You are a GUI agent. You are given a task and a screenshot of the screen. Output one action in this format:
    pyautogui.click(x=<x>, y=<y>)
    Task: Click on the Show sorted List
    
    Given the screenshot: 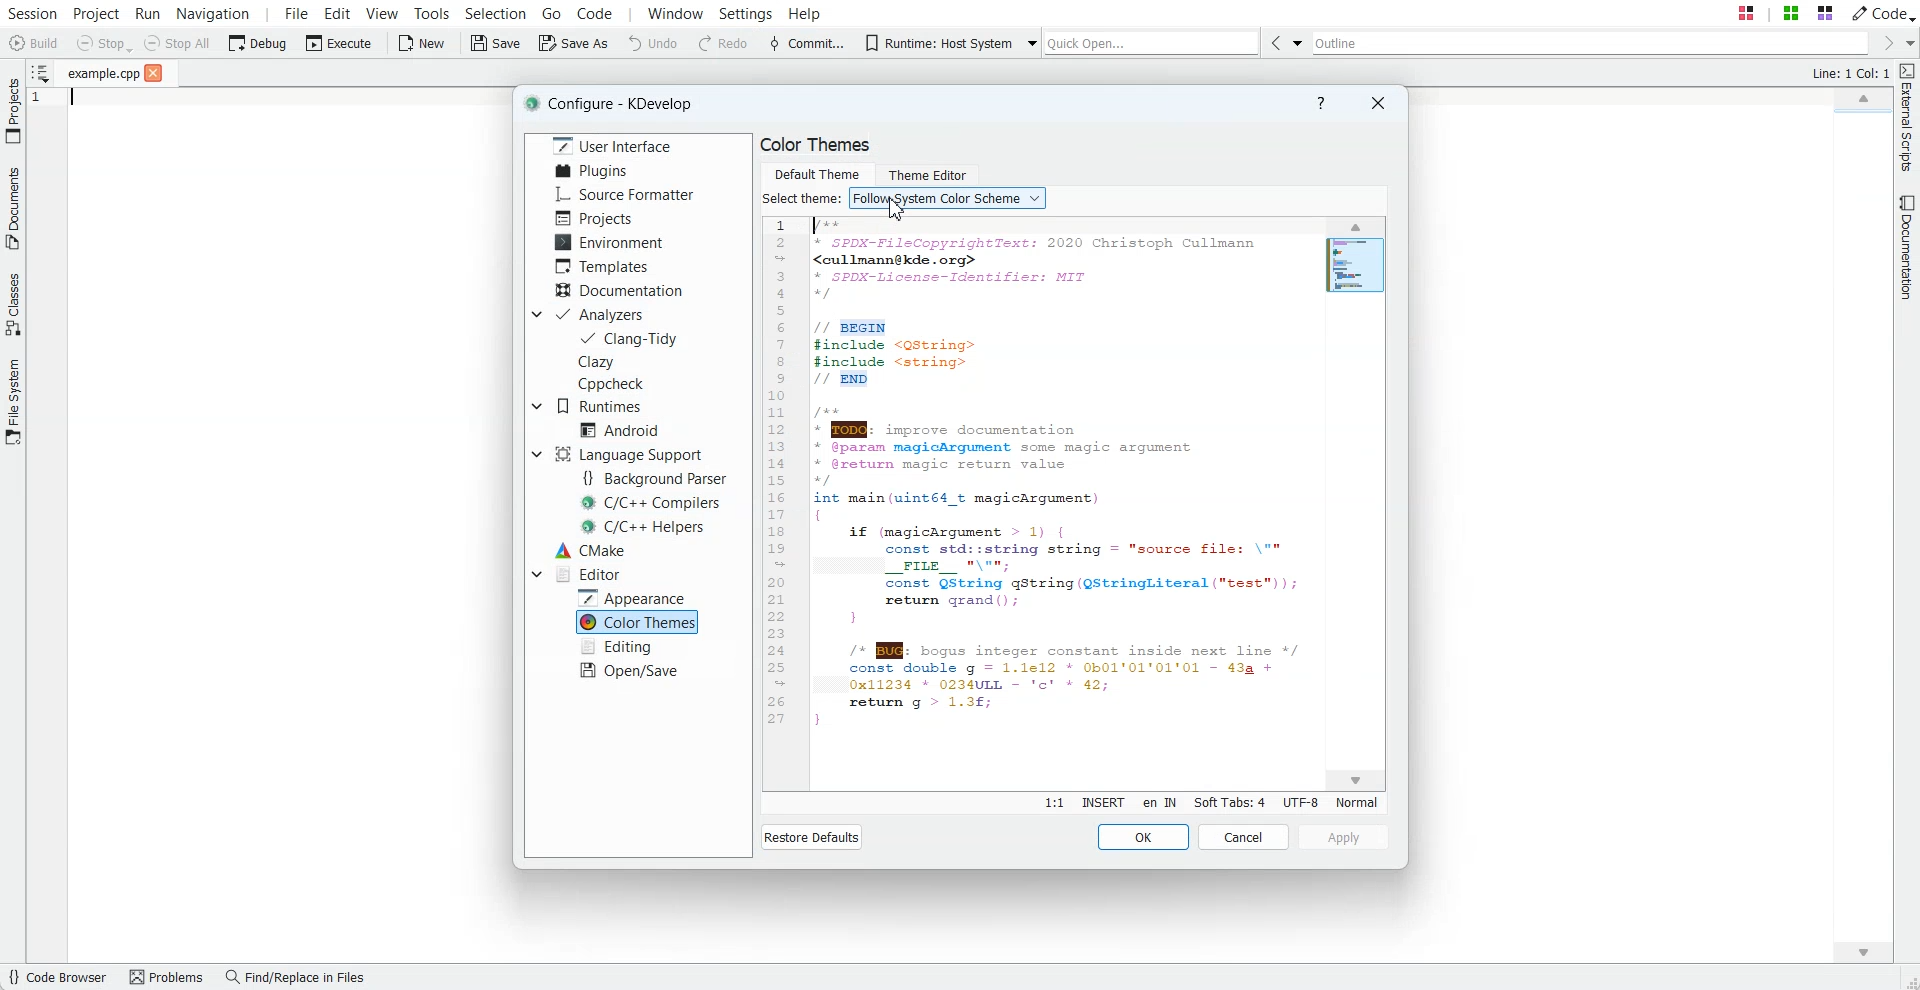 What is the action you would take?
    pyautogui.click(x=39, y=72)
    